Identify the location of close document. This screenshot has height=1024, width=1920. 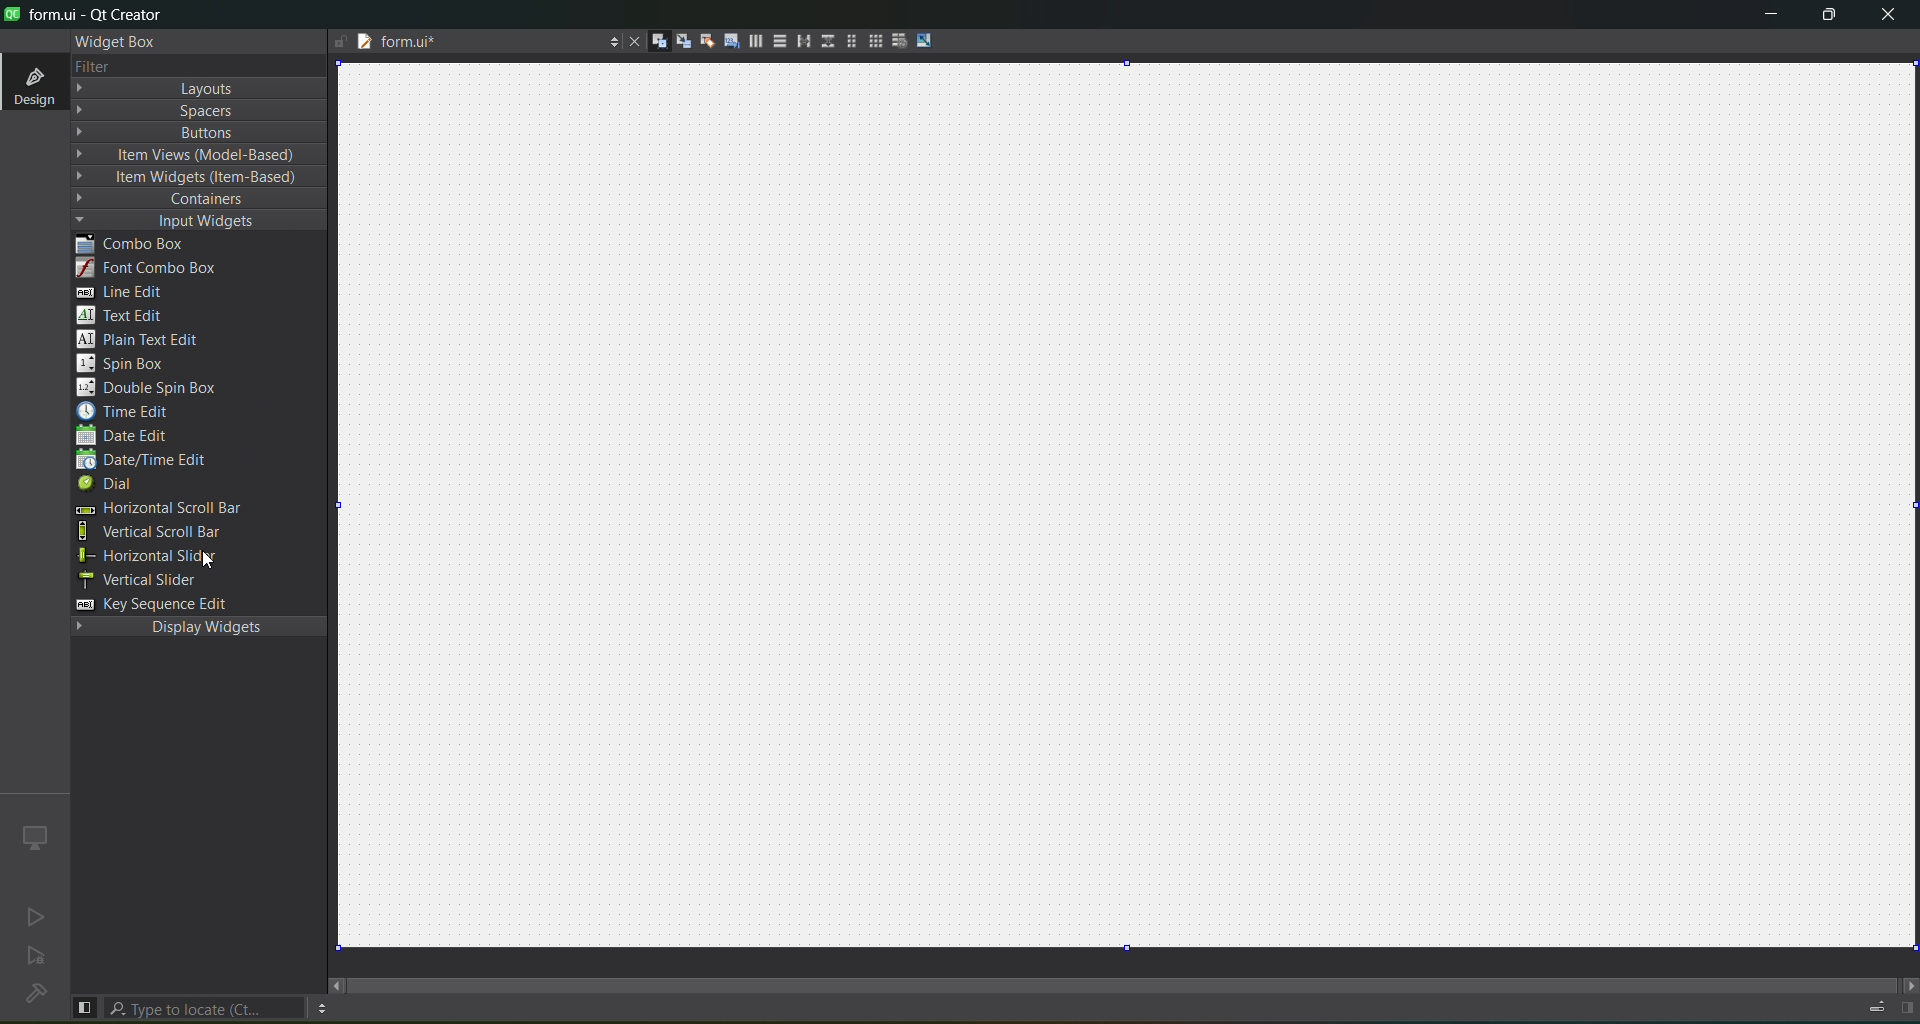
(632, 40).